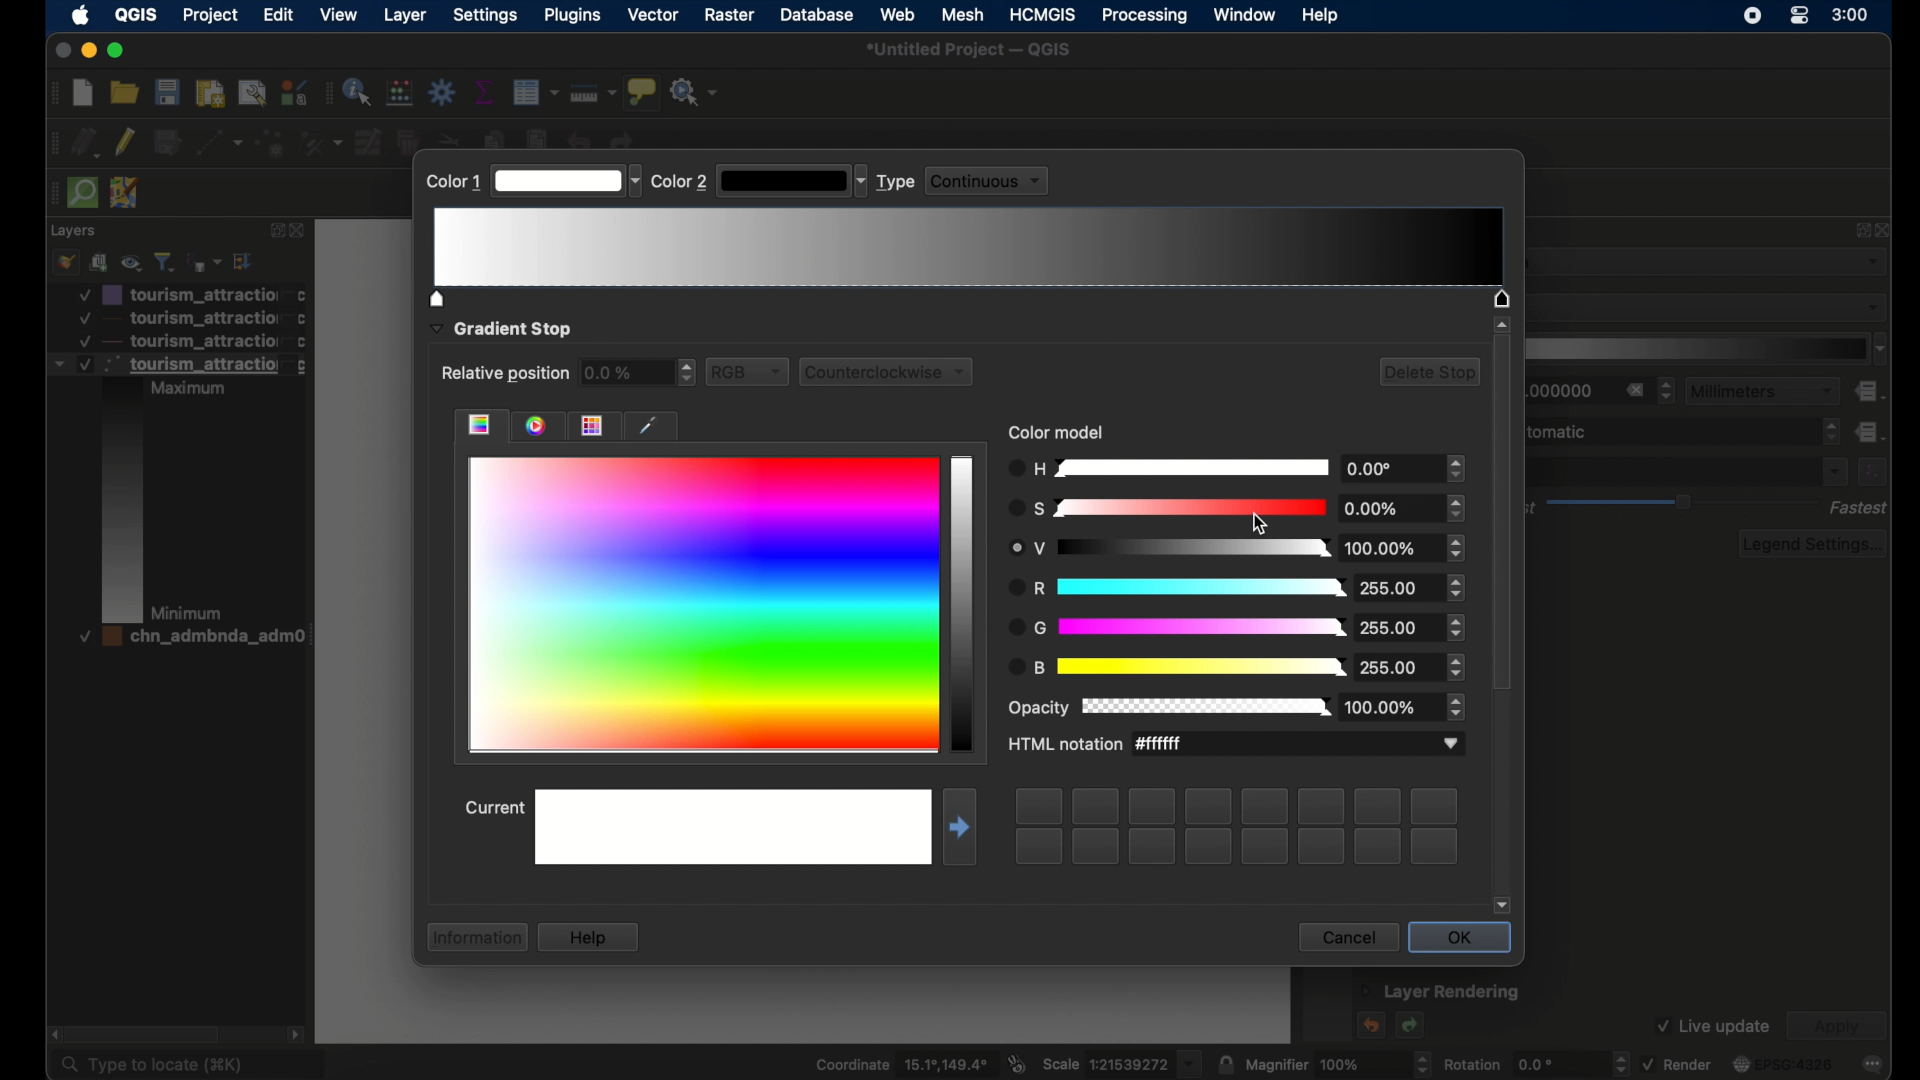 The width and height of the screenshot is (1920, 1080). Describe the element at coordinates (187, 318) in the screenshot. I see `layer 2` at that location.